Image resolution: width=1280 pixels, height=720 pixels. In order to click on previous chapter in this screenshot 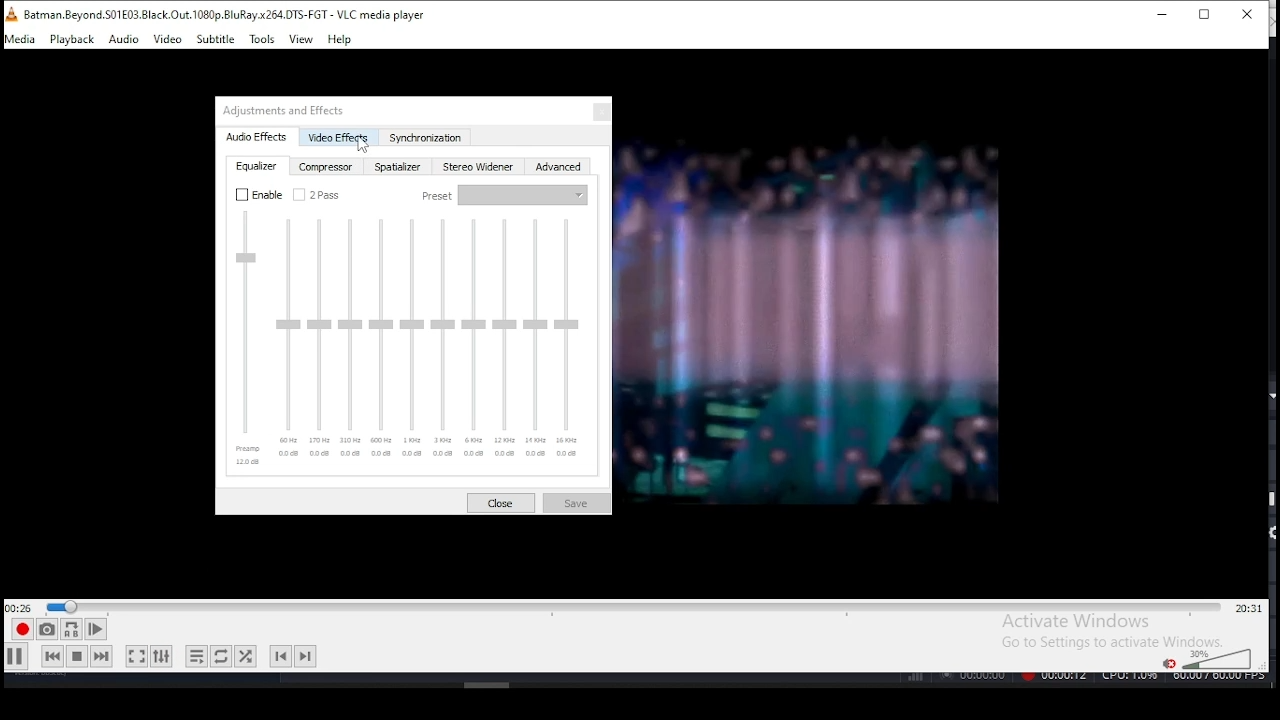, I will do `click(279, 657)`.